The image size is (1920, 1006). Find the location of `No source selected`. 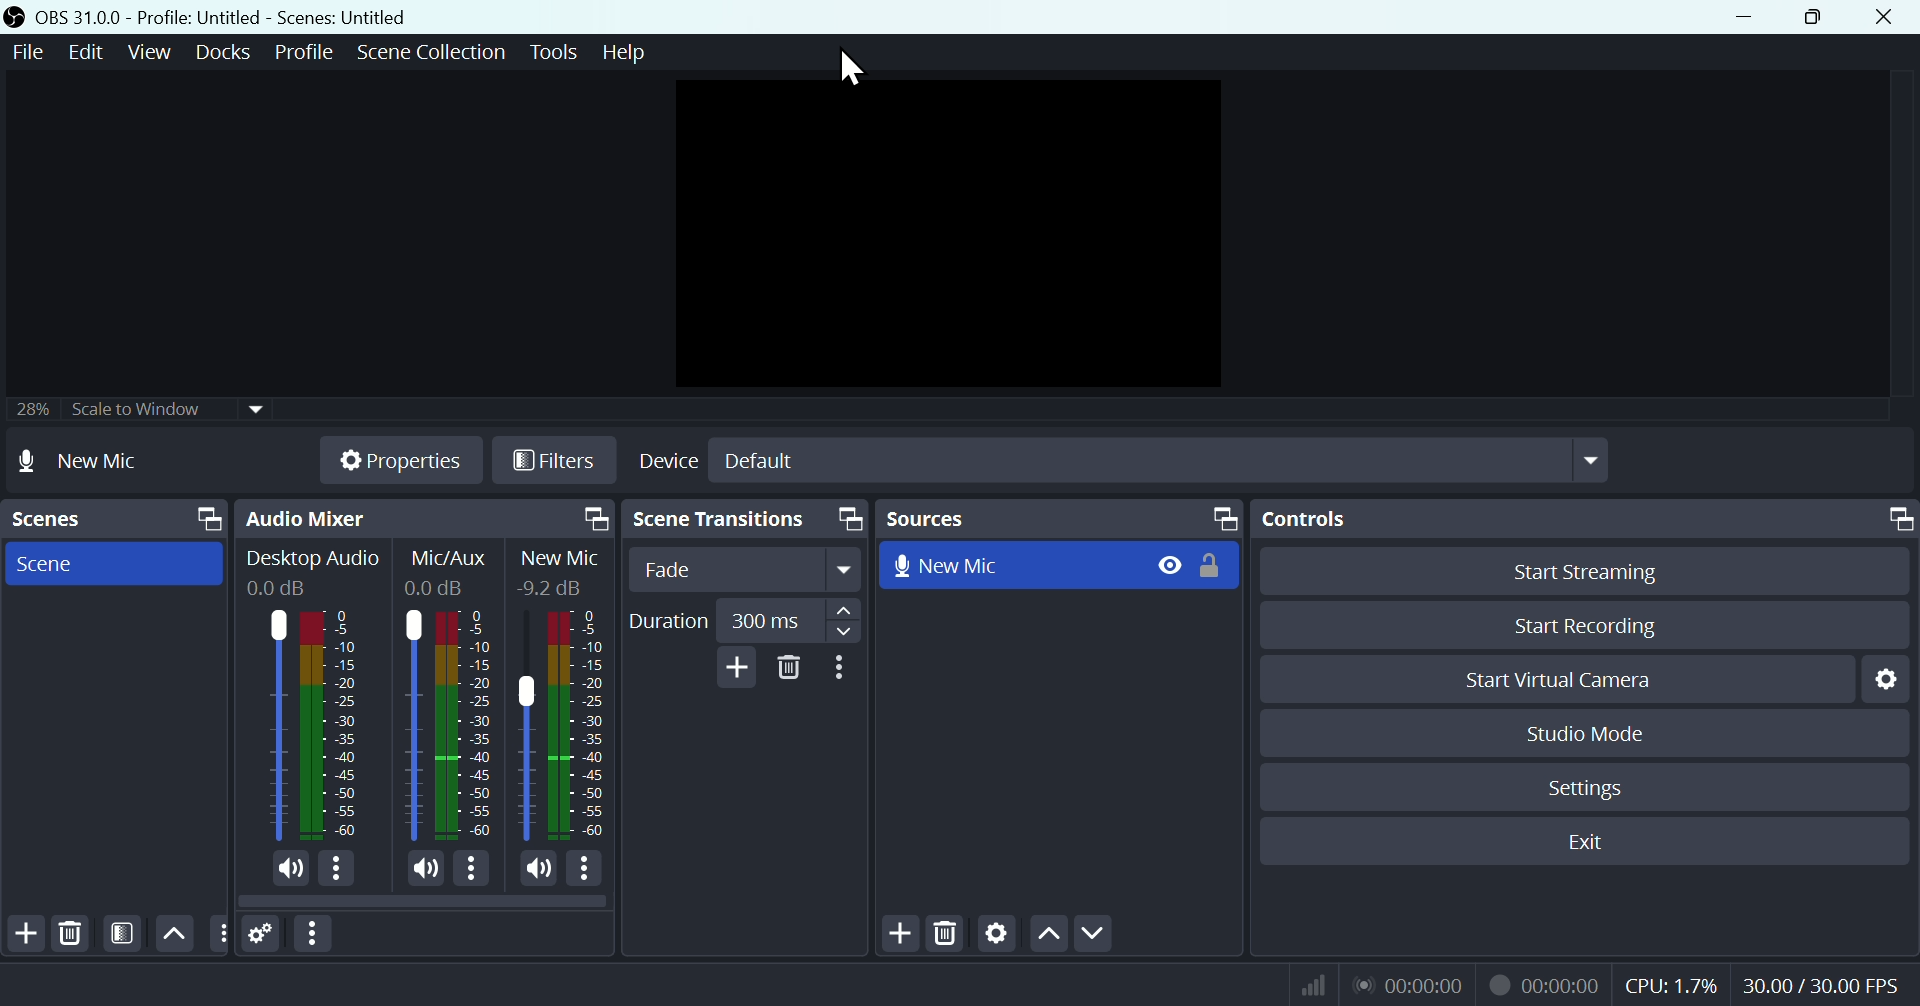

No source selected is located at coordinates (102, 460).